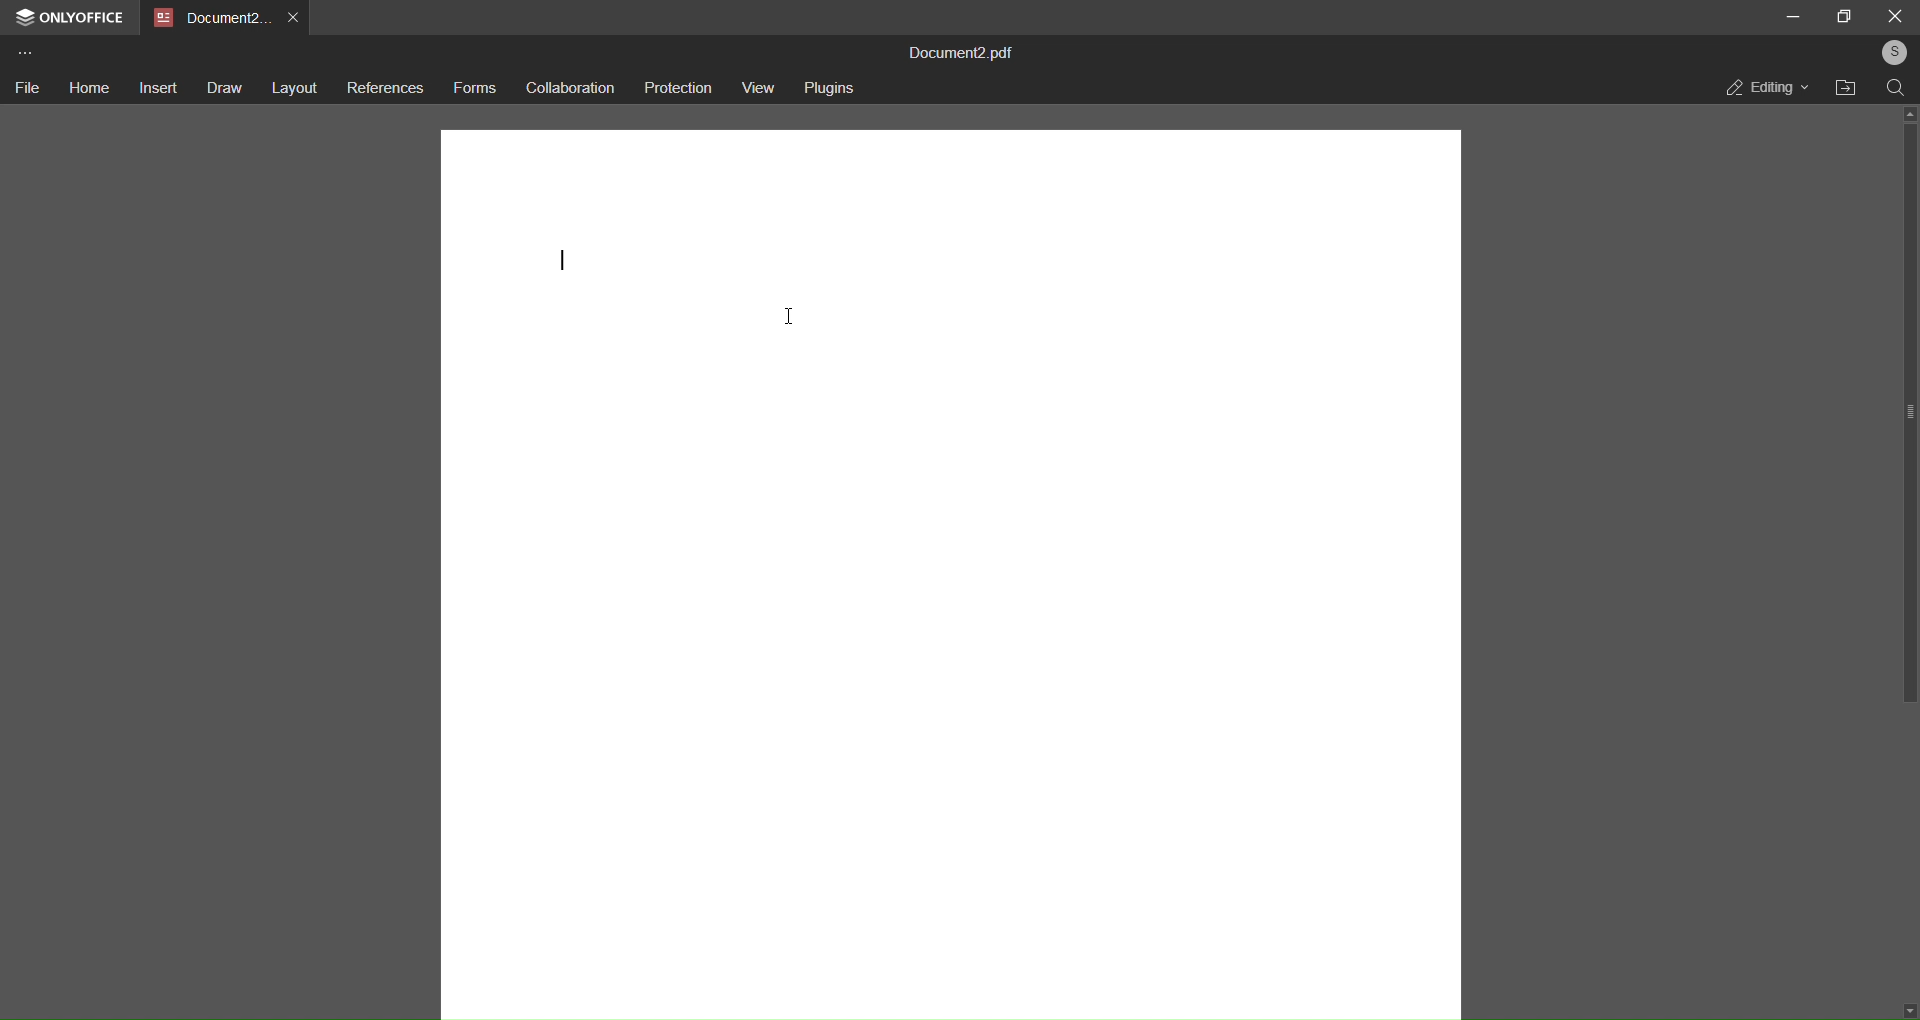 The image size is (1920, 1020). Describe the element at coordinates (155, 87) in the screenshot. I see `insert` at that location.